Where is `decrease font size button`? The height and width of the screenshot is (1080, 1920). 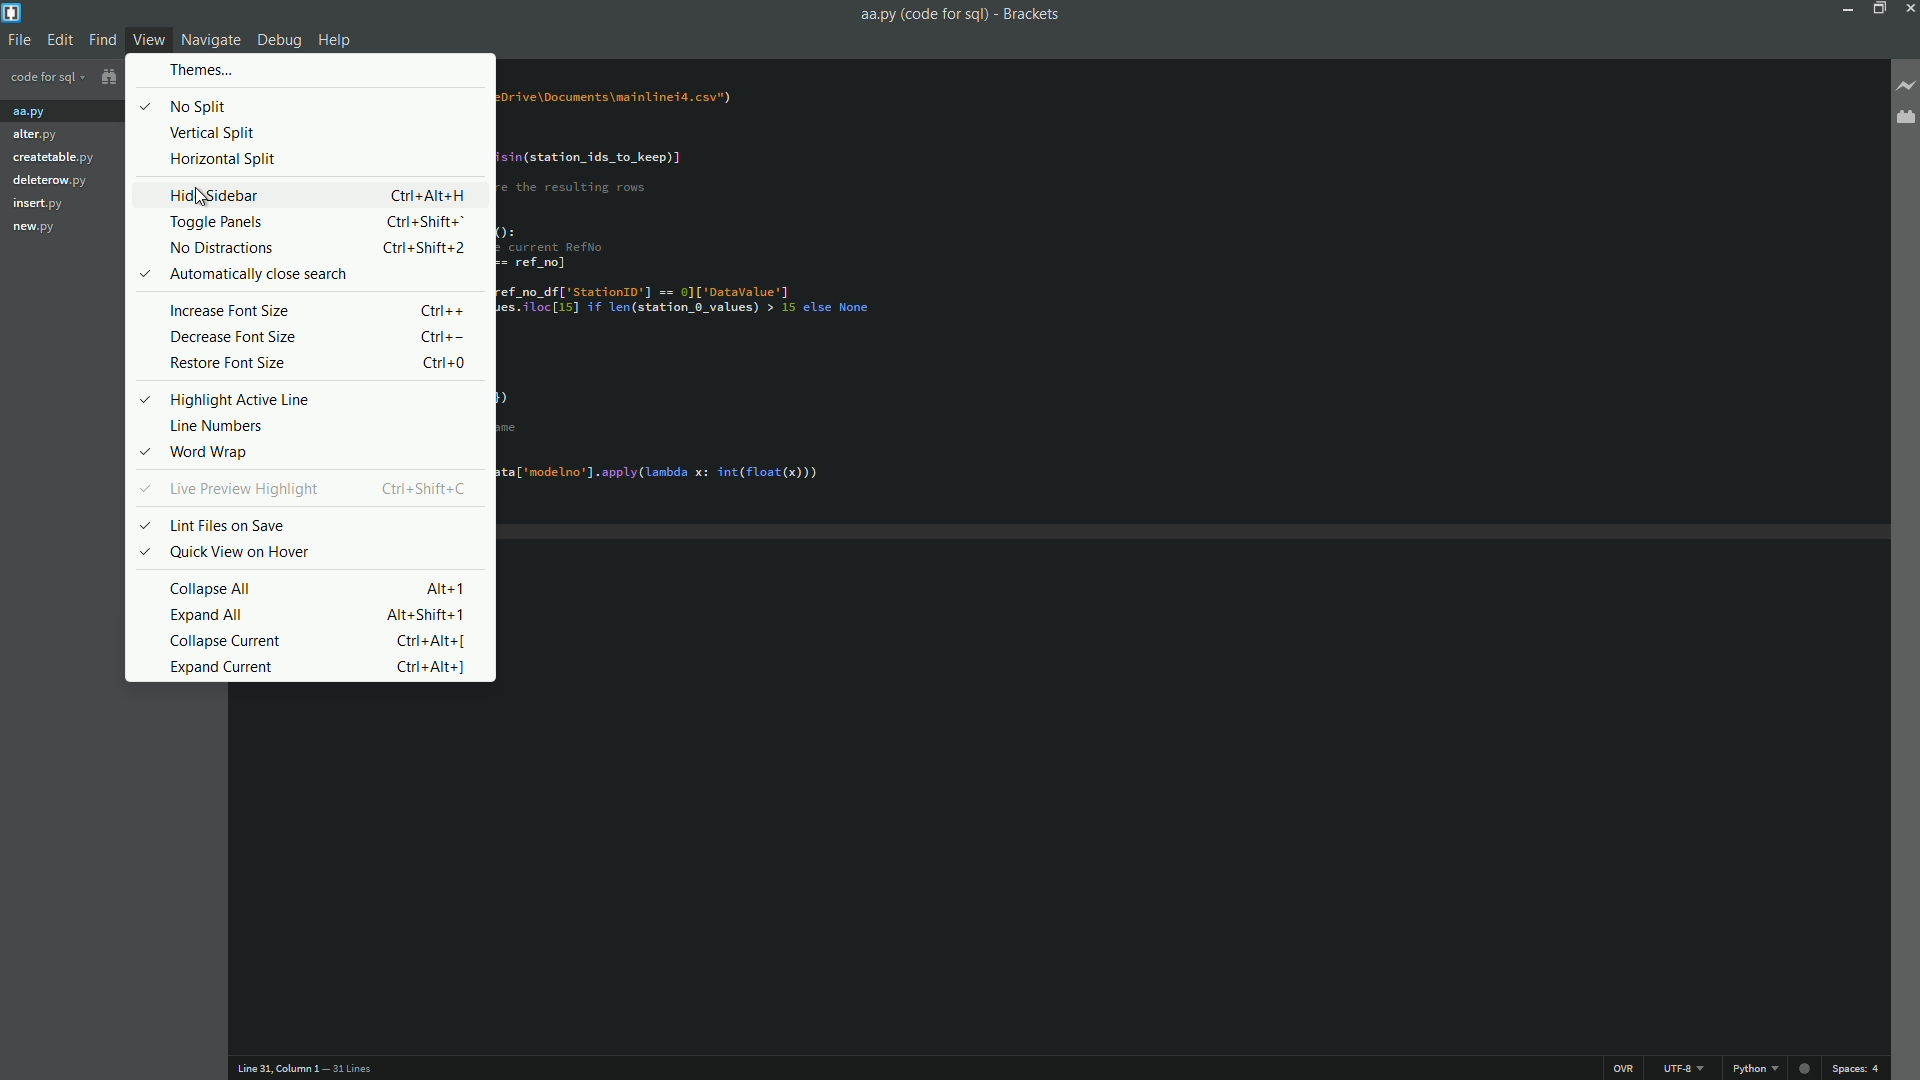 decrease font size button is located at coordinates (230, 338).